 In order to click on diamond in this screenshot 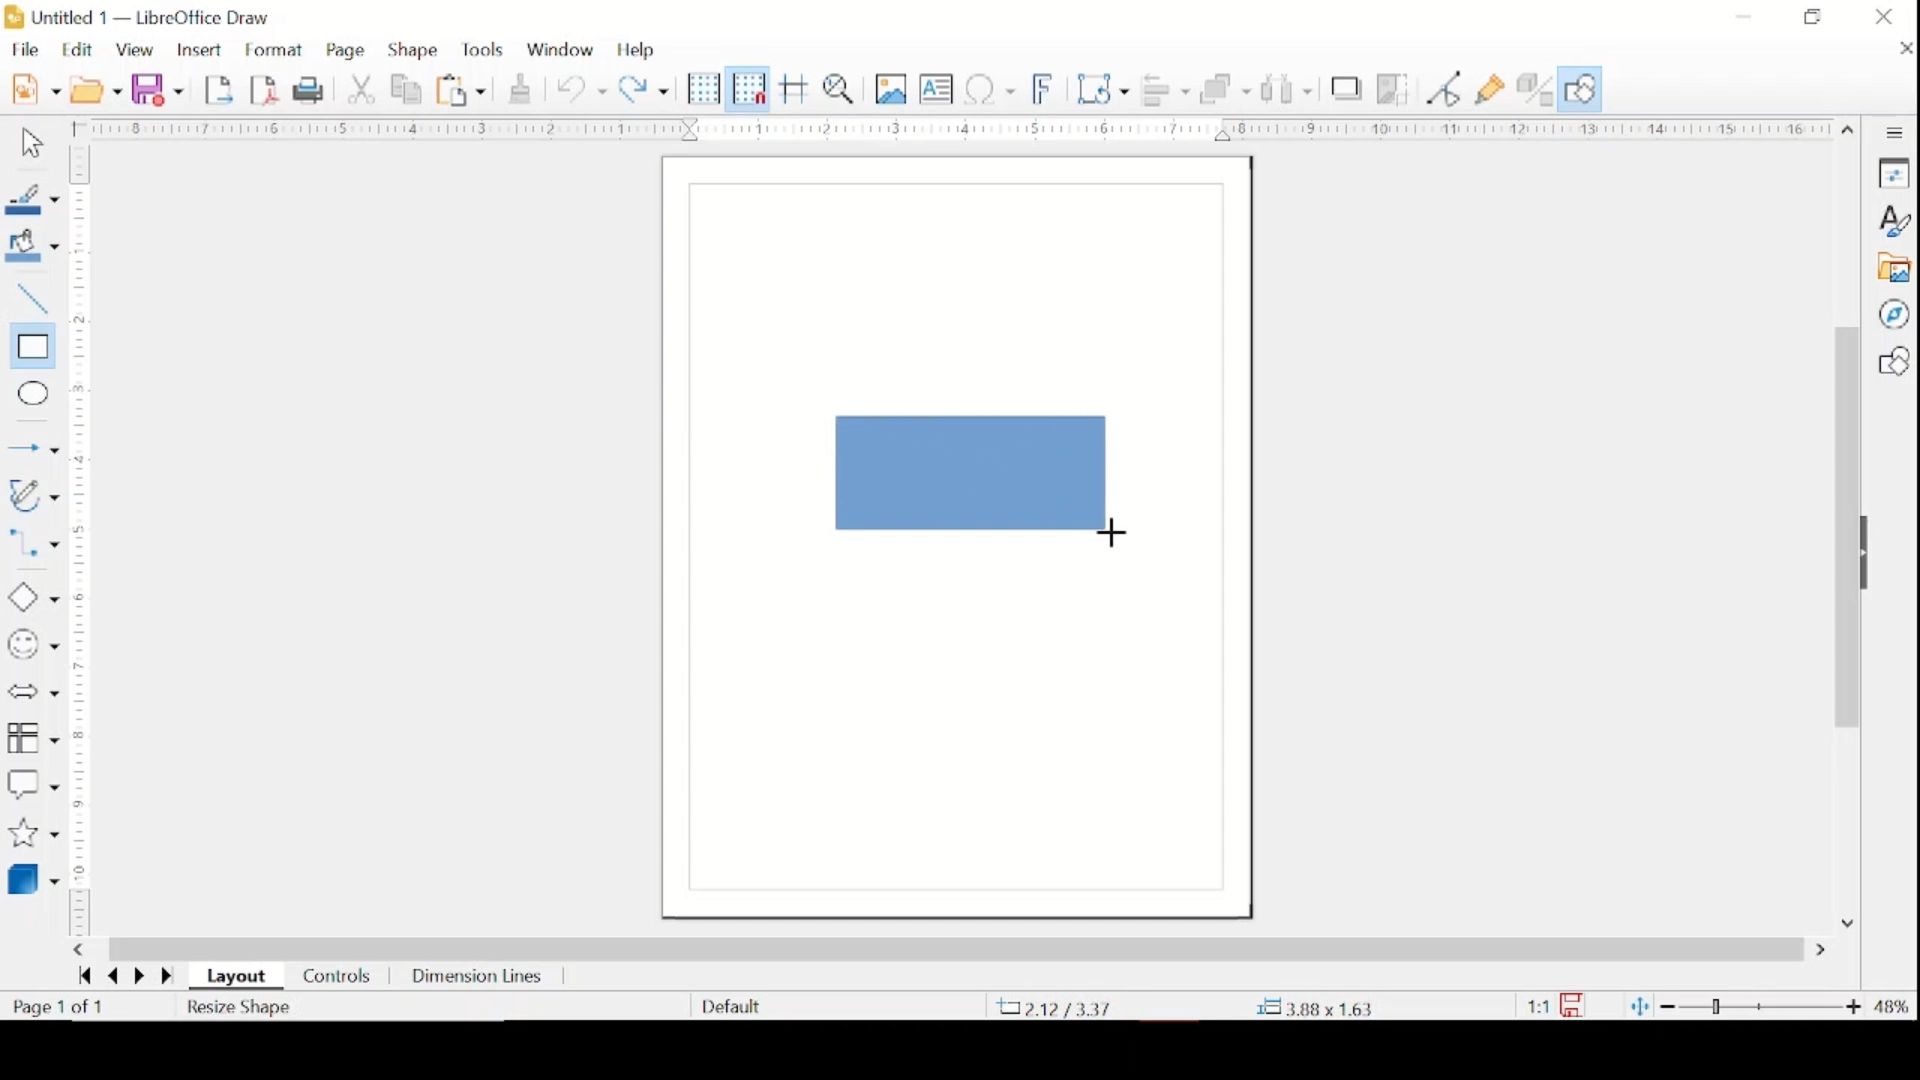, I will do `click(31, 598)`.